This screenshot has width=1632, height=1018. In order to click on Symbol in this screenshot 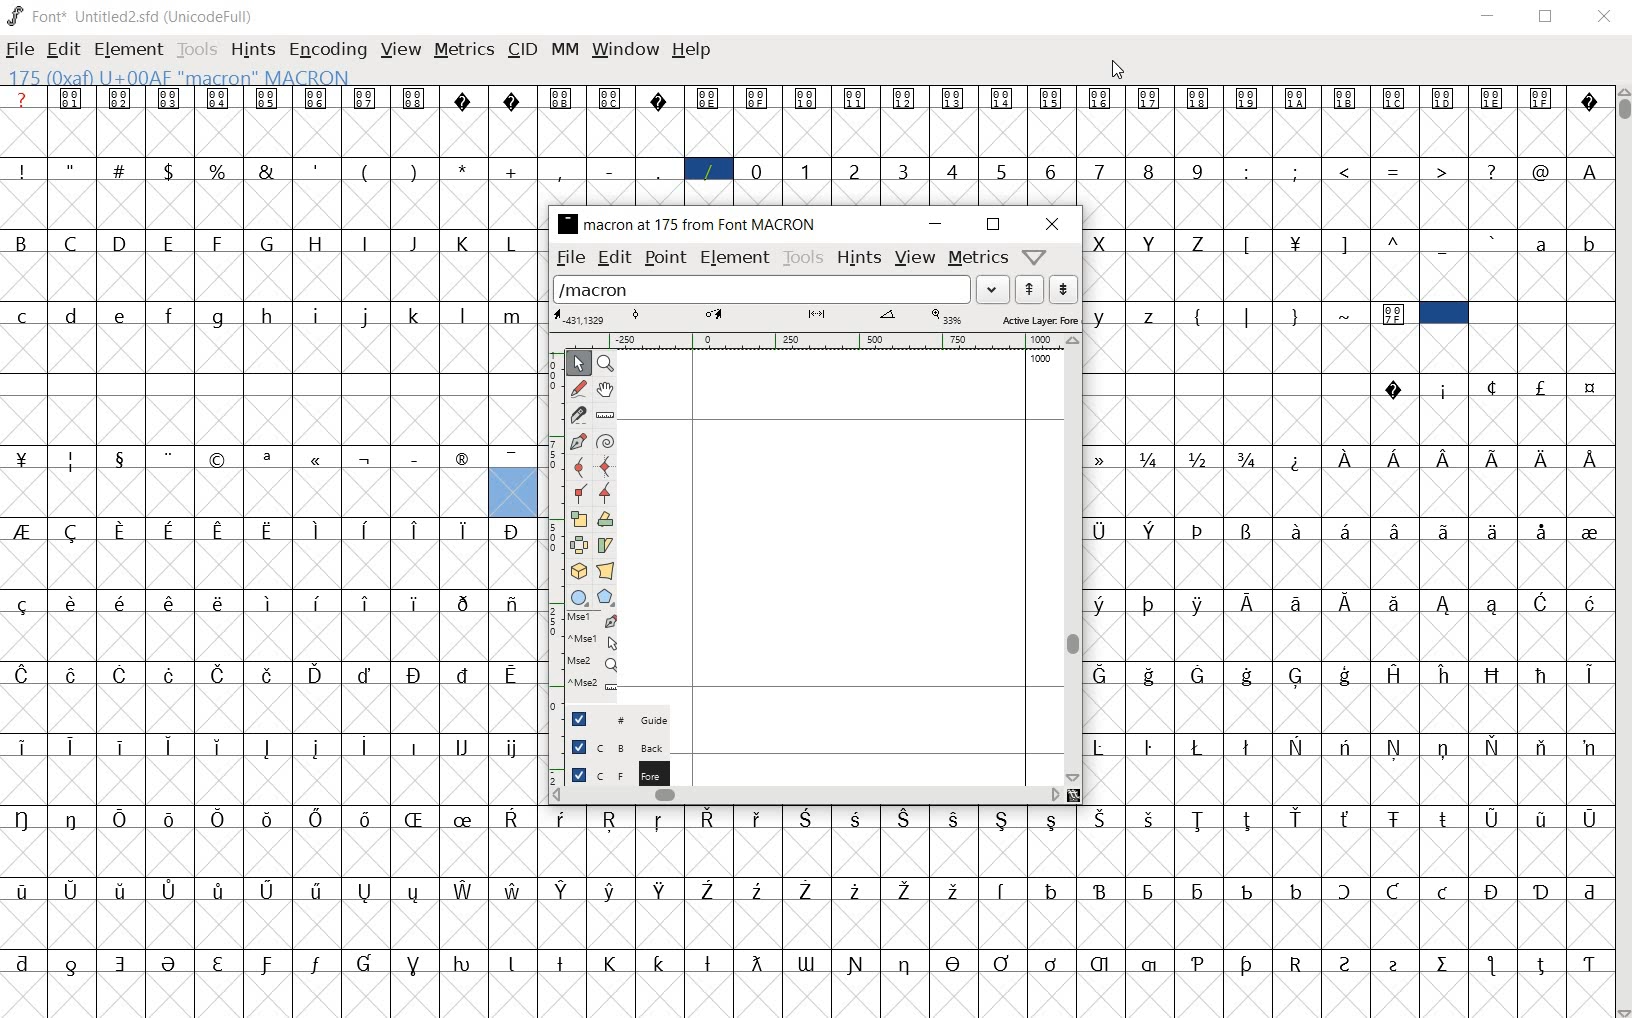, I will do `click(366, 98)`.